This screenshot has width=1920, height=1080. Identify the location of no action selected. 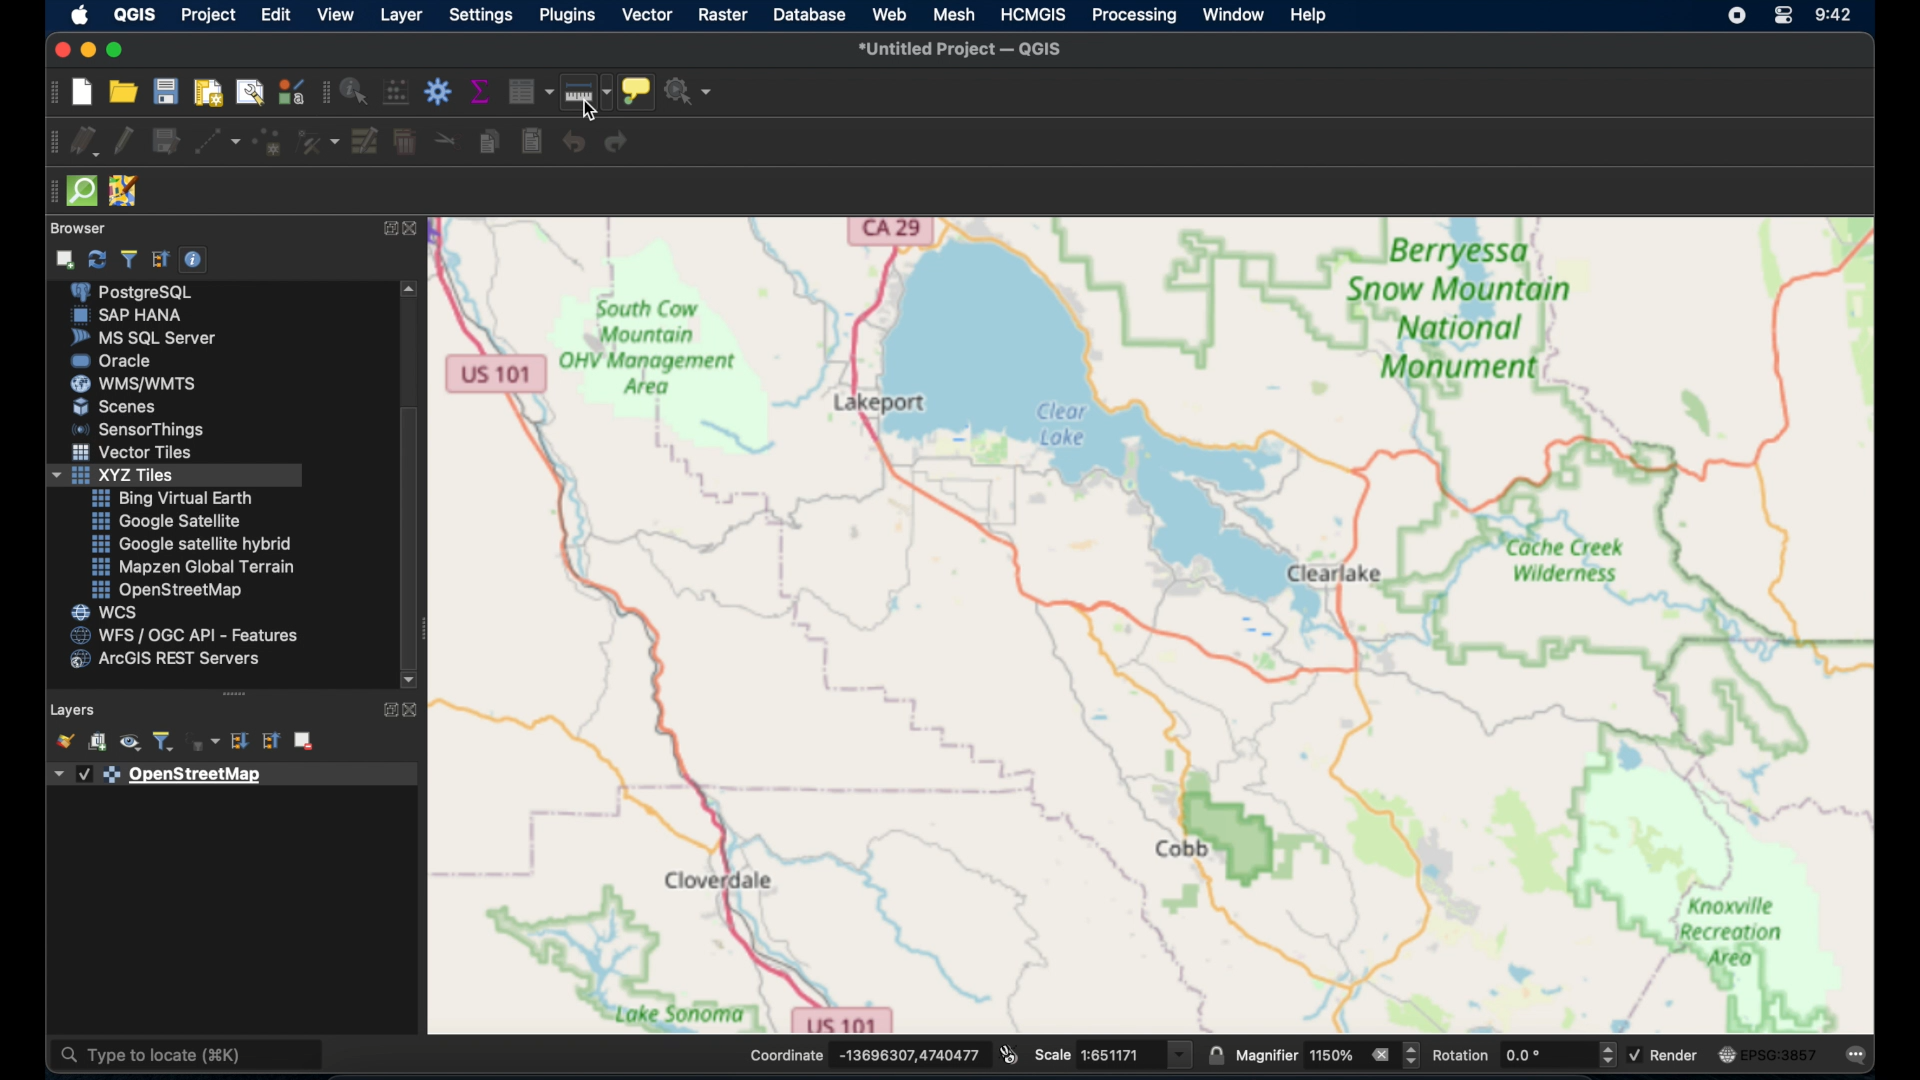
(691, 91).